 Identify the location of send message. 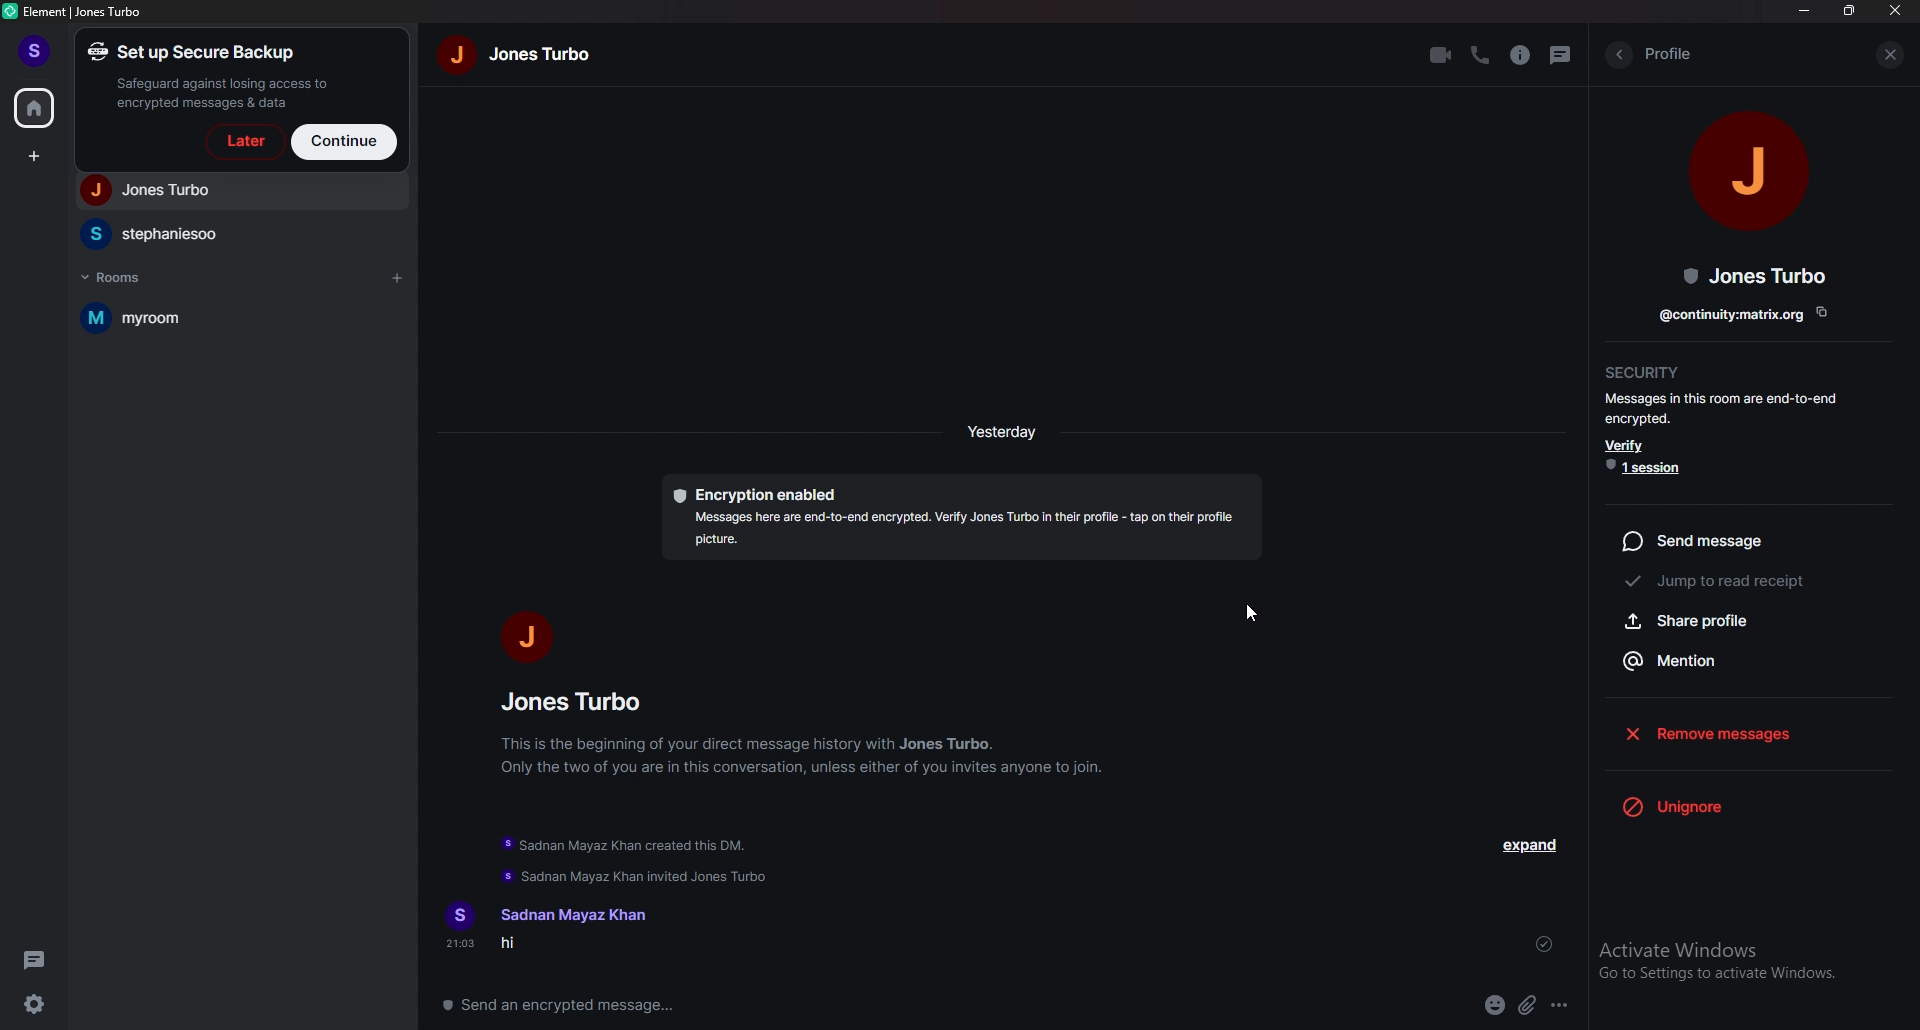
(1742, 539).